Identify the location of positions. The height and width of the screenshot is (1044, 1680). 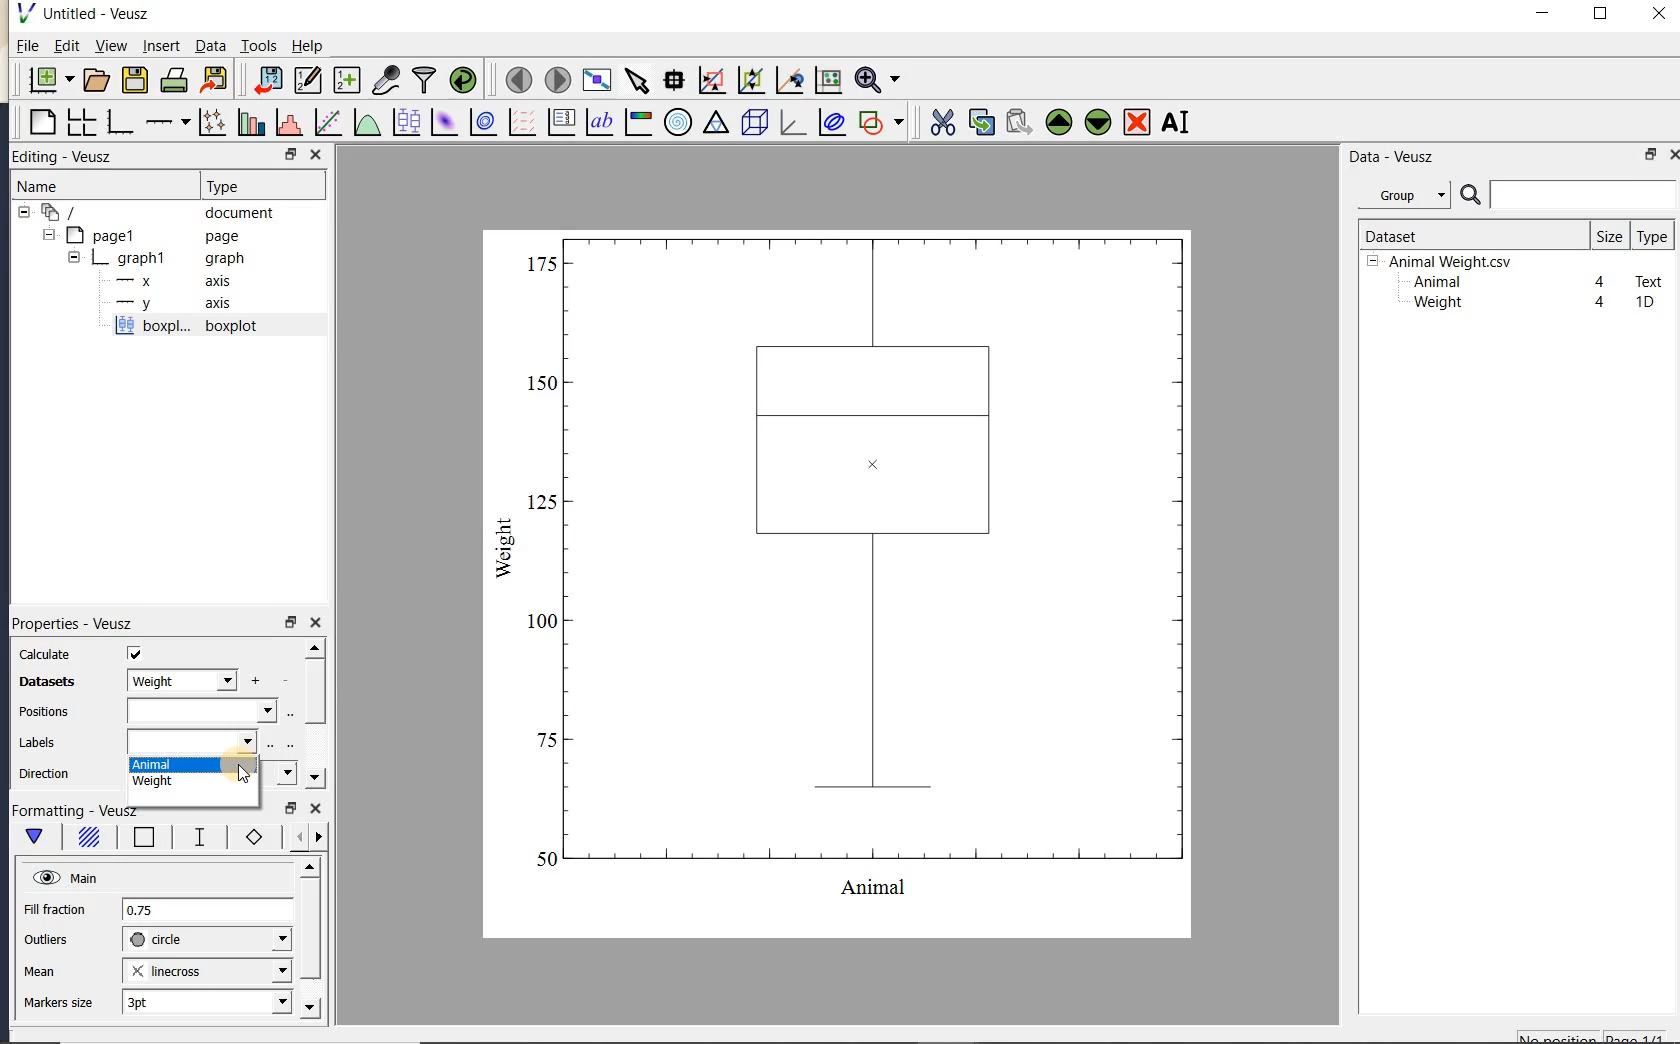
(43, 714).